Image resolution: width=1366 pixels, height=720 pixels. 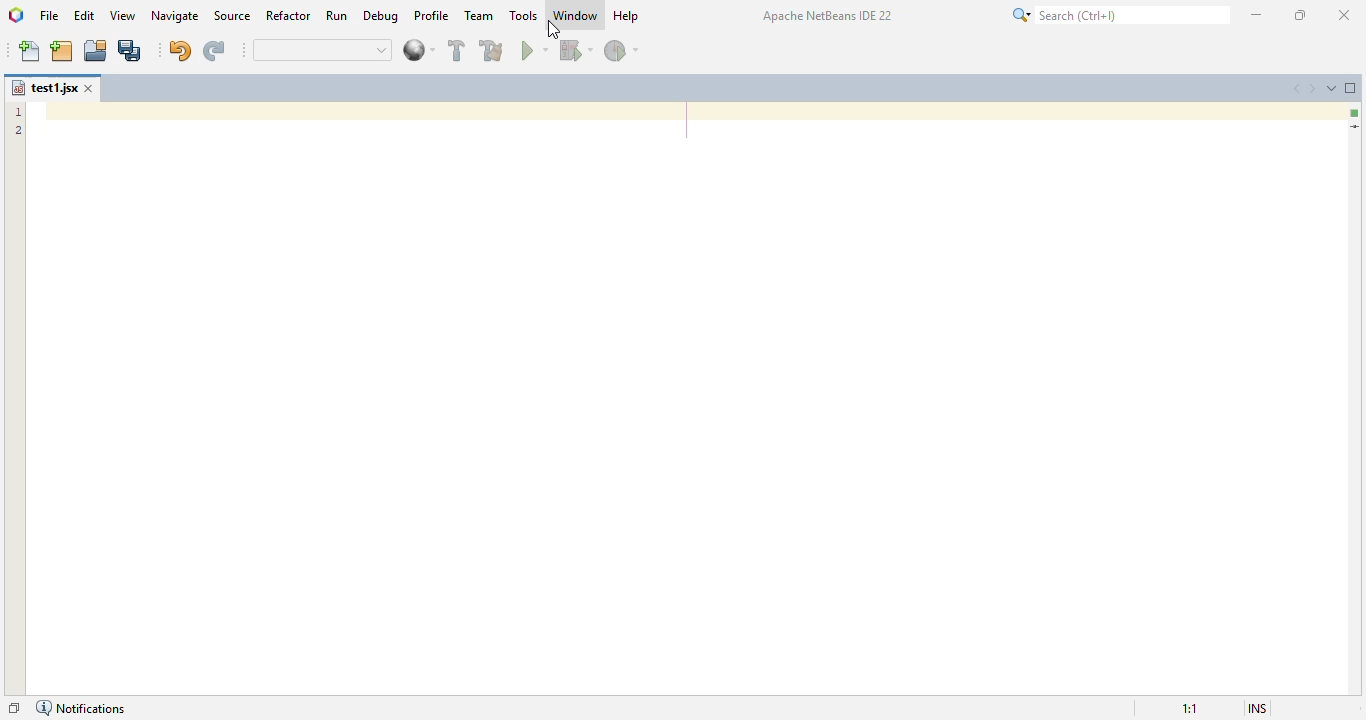 I want to click on clean and build project, so click(x=492, y=50).